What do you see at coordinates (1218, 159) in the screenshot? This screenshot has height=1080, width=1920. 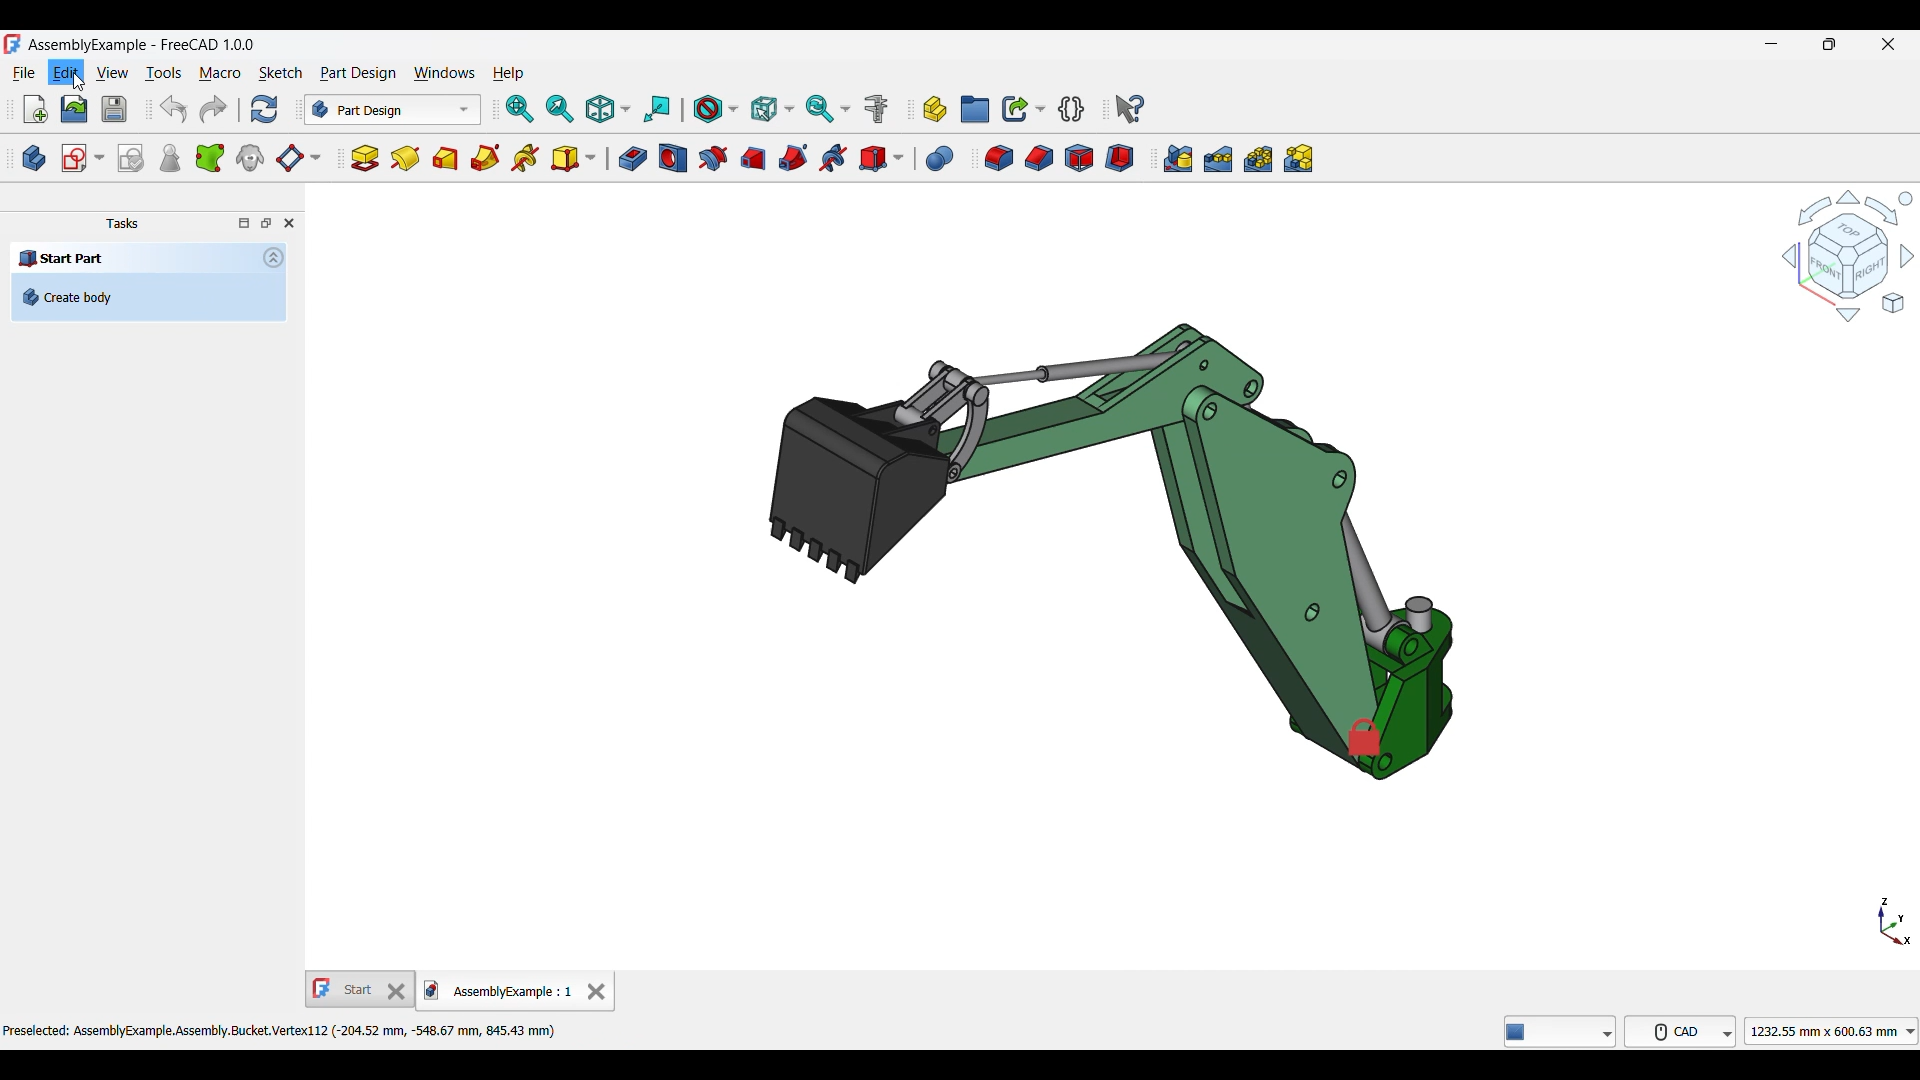 I see `Linear pattern` at bounding box center [1218, 159].